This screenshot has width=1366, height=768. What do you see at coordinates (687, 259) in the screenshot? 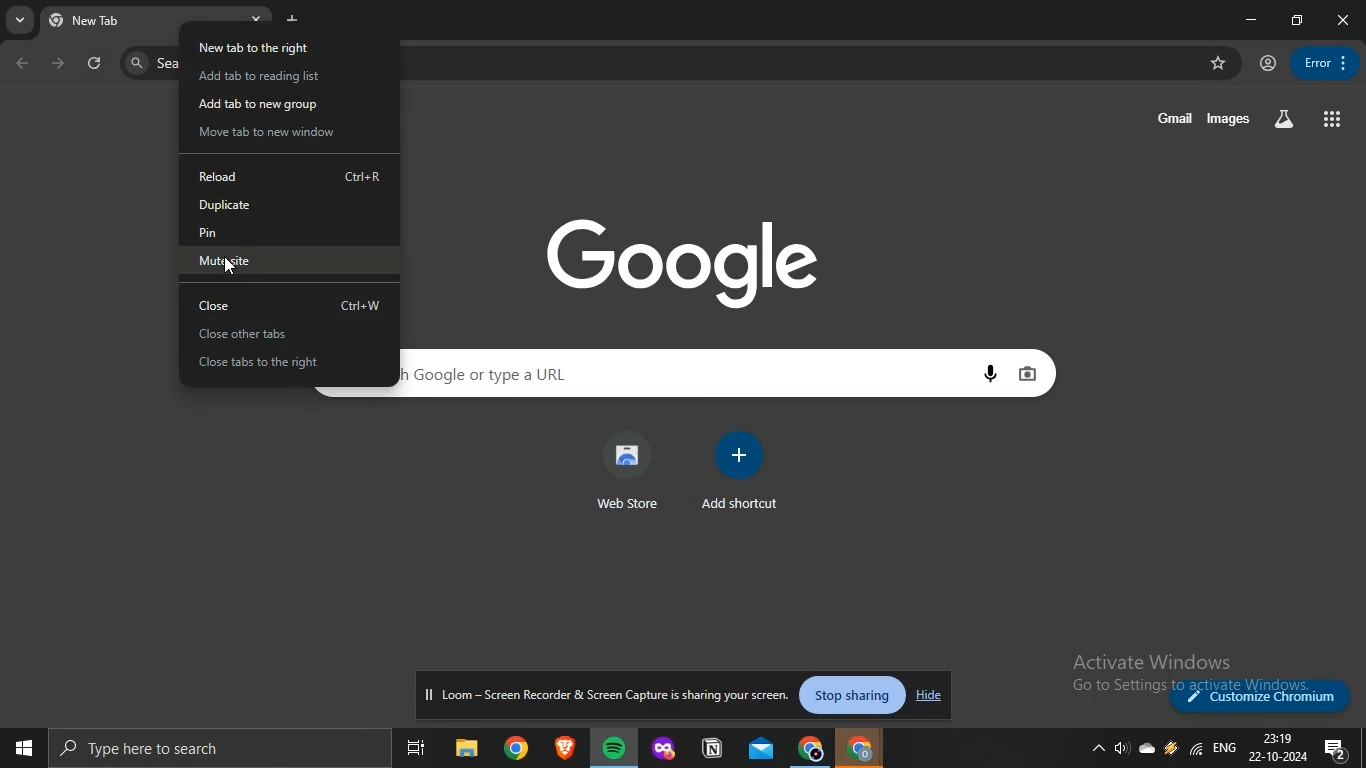
I see `google ` at bounding box center [687, 259].